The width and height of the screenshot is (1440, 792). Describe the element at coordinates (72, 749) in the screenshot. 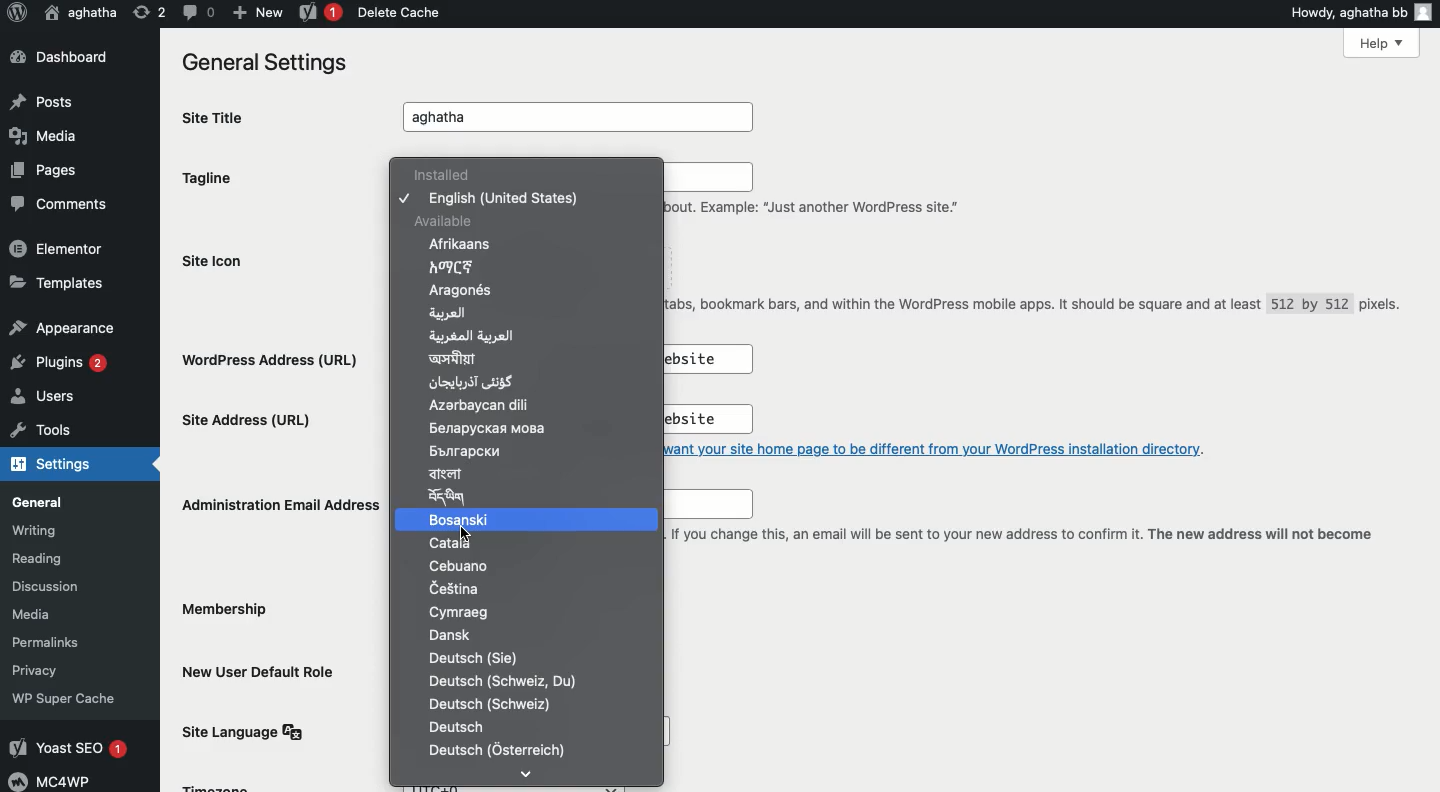

I see `Yoast SEO` at that location.